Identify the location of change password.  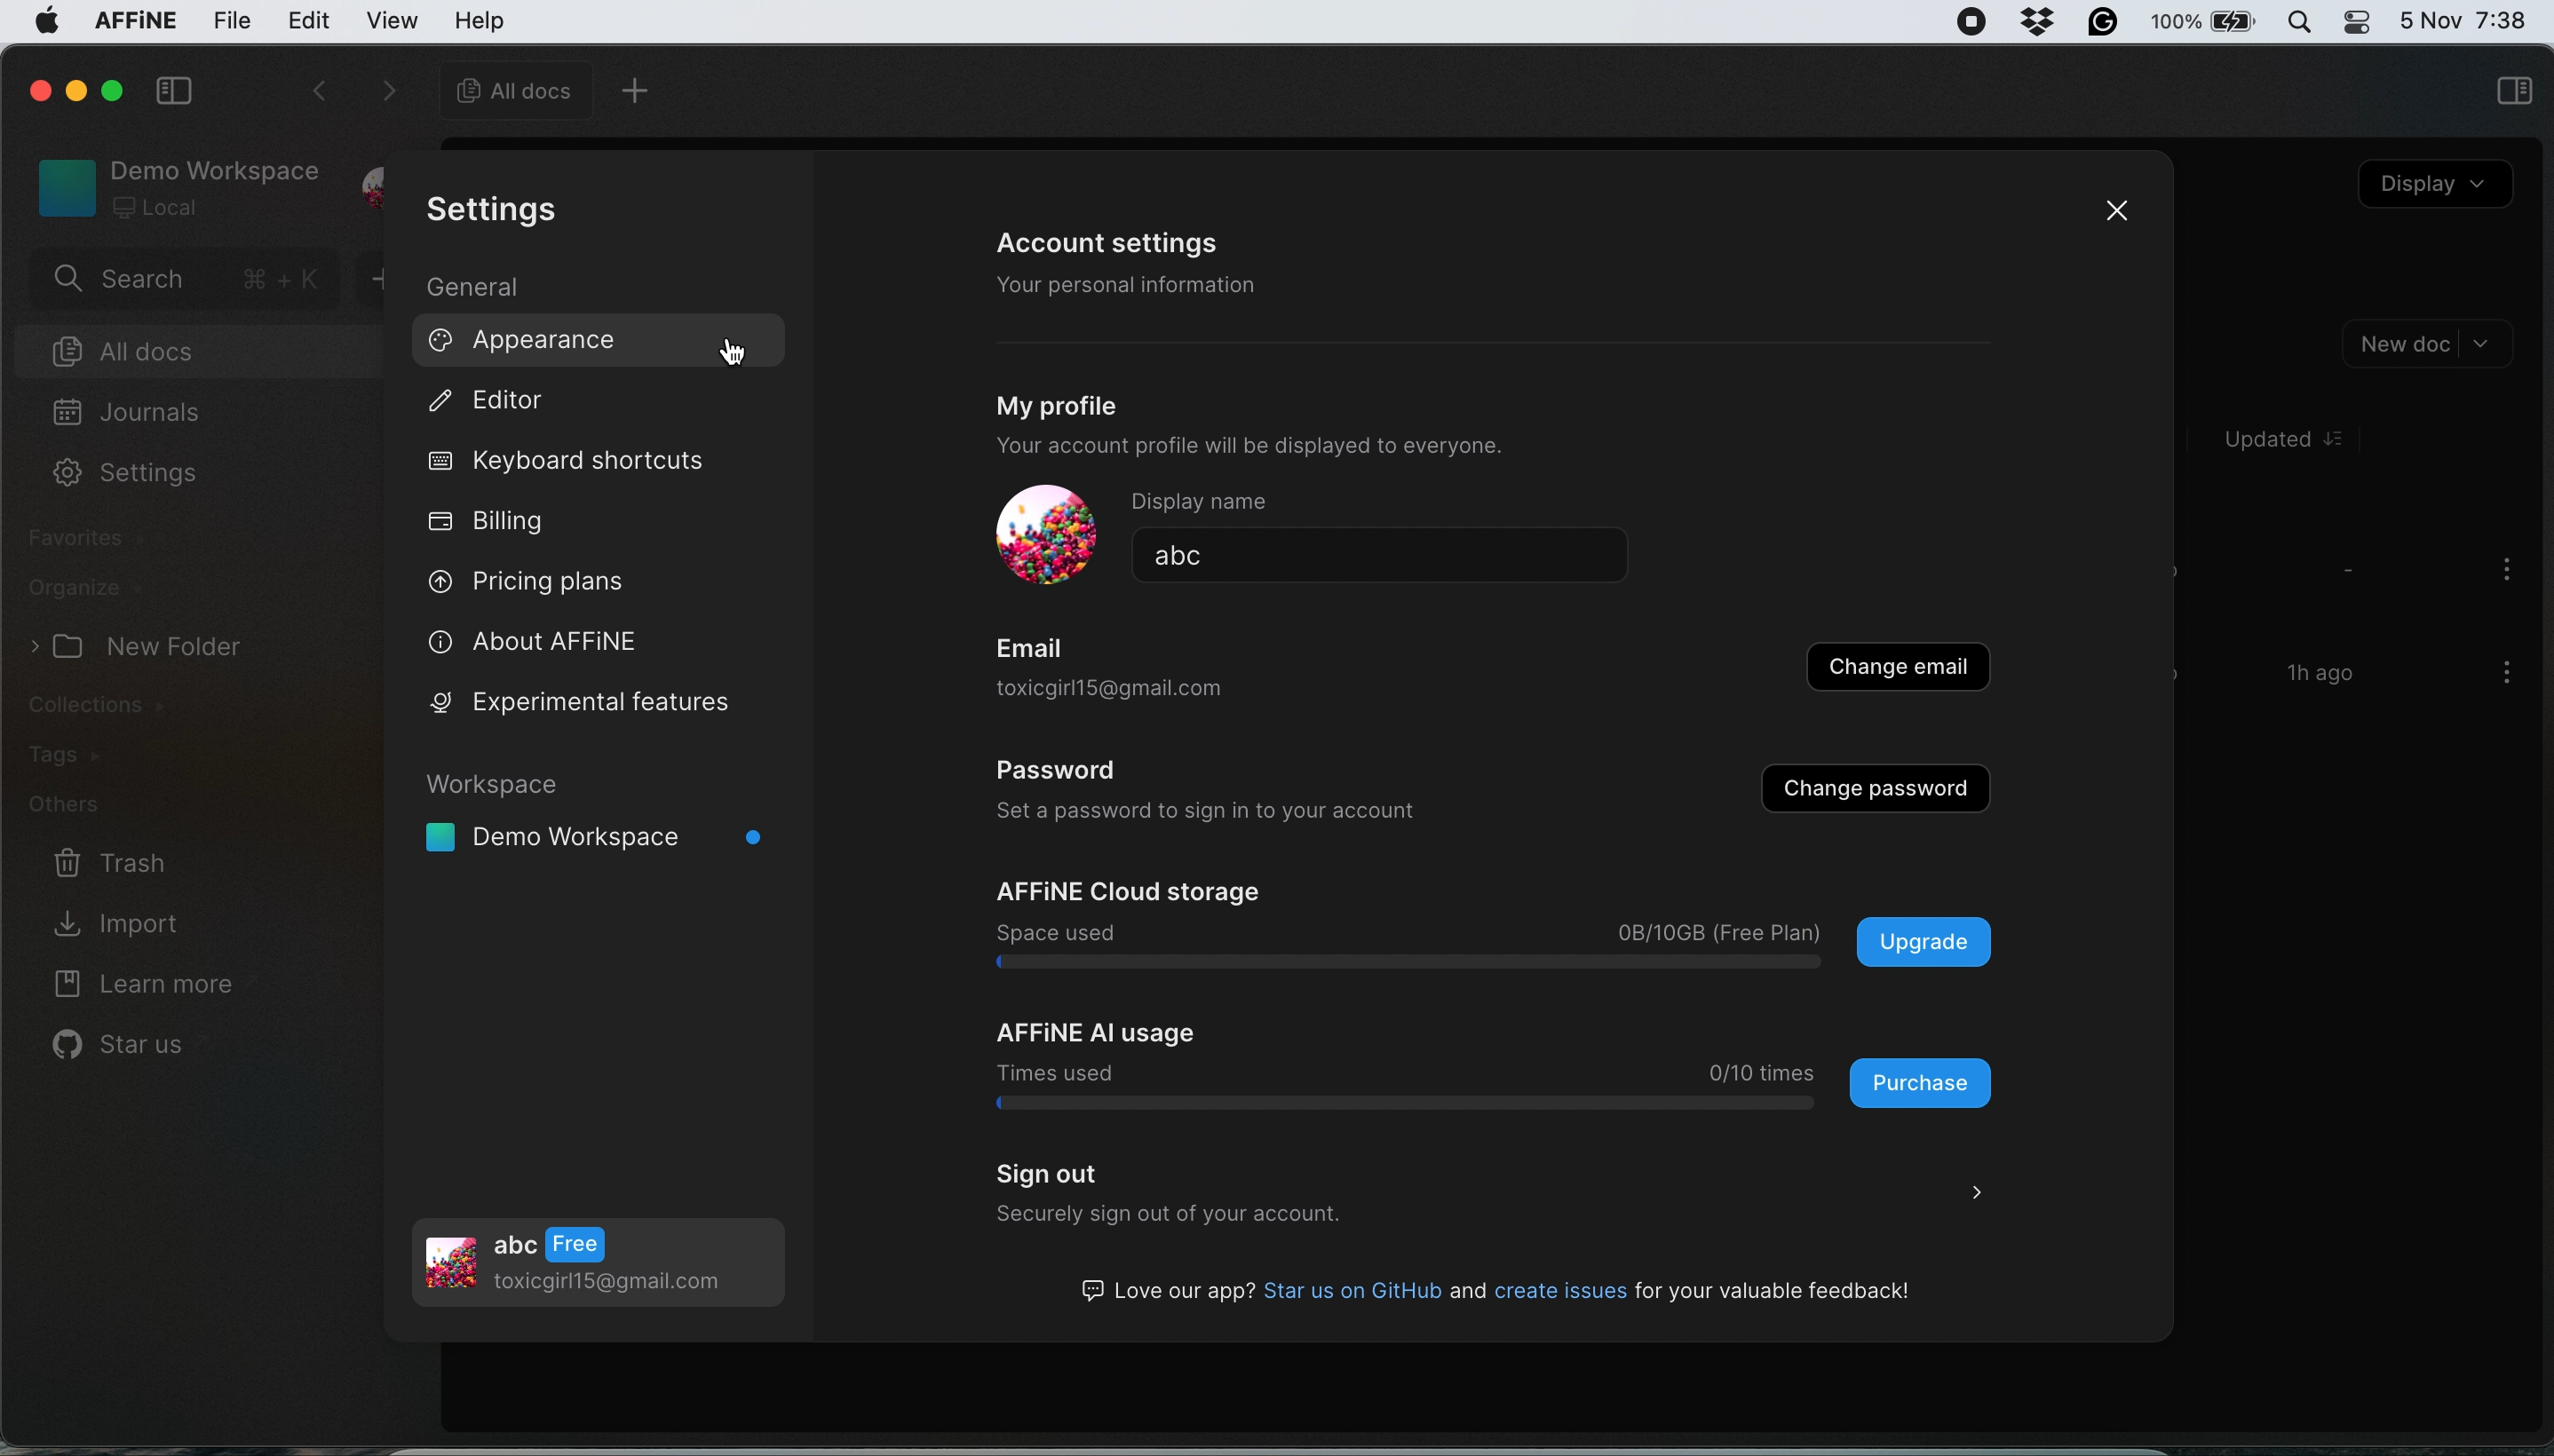
(1879, 784).